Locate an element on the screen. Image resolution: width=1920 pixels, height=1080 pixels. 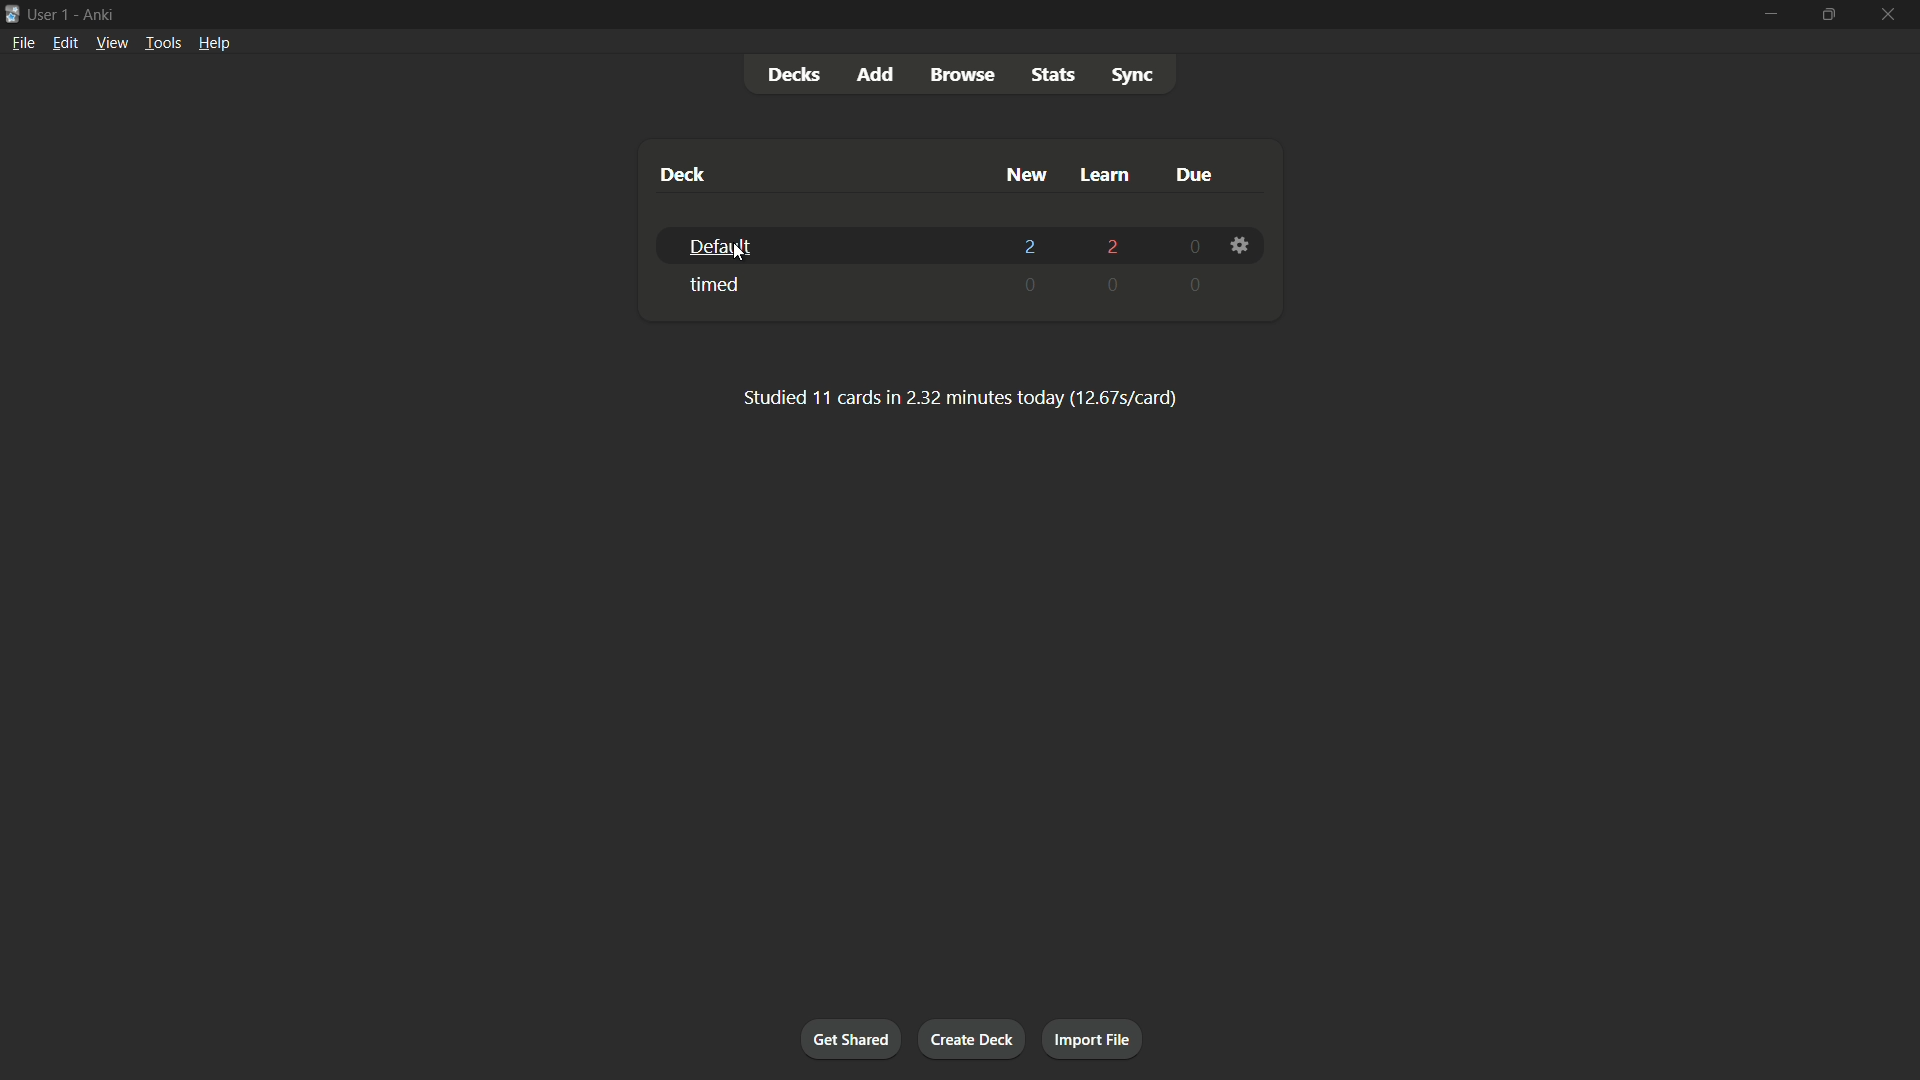
2 is located at coordinates (1034, 246).